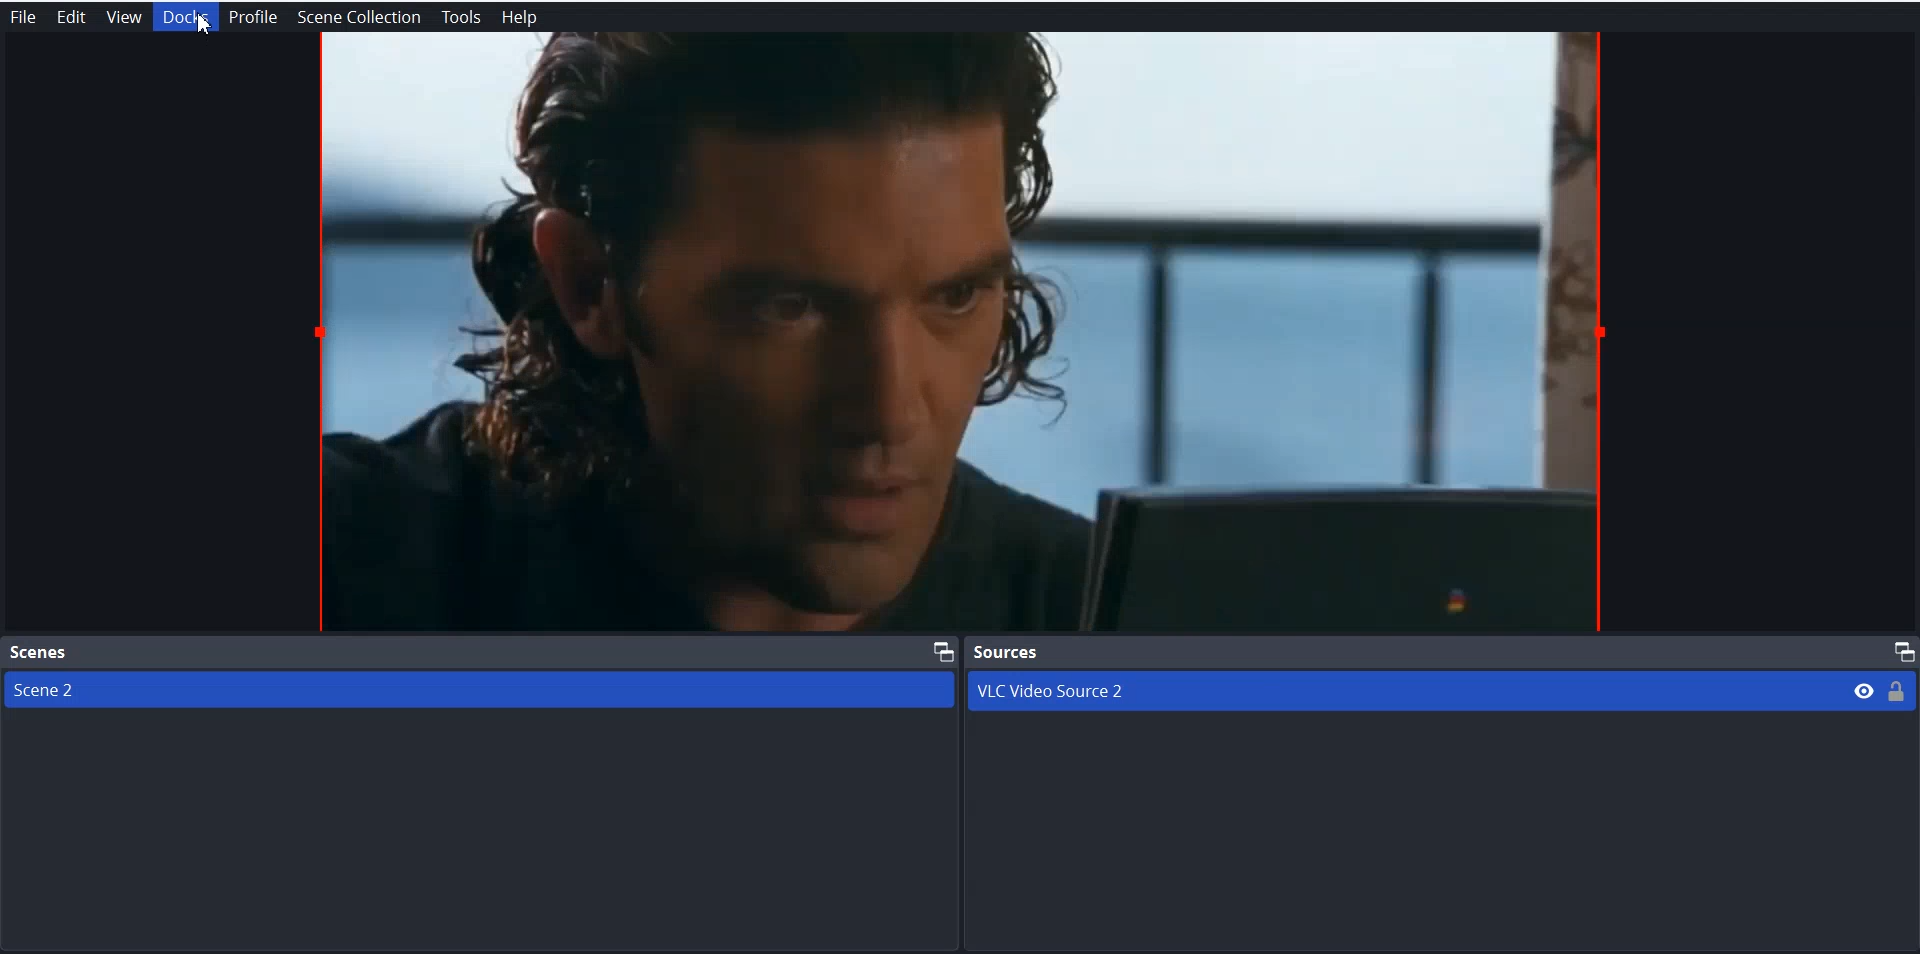 The image size is (1920, 954). I want to click on Maximize, so click(941, 653).